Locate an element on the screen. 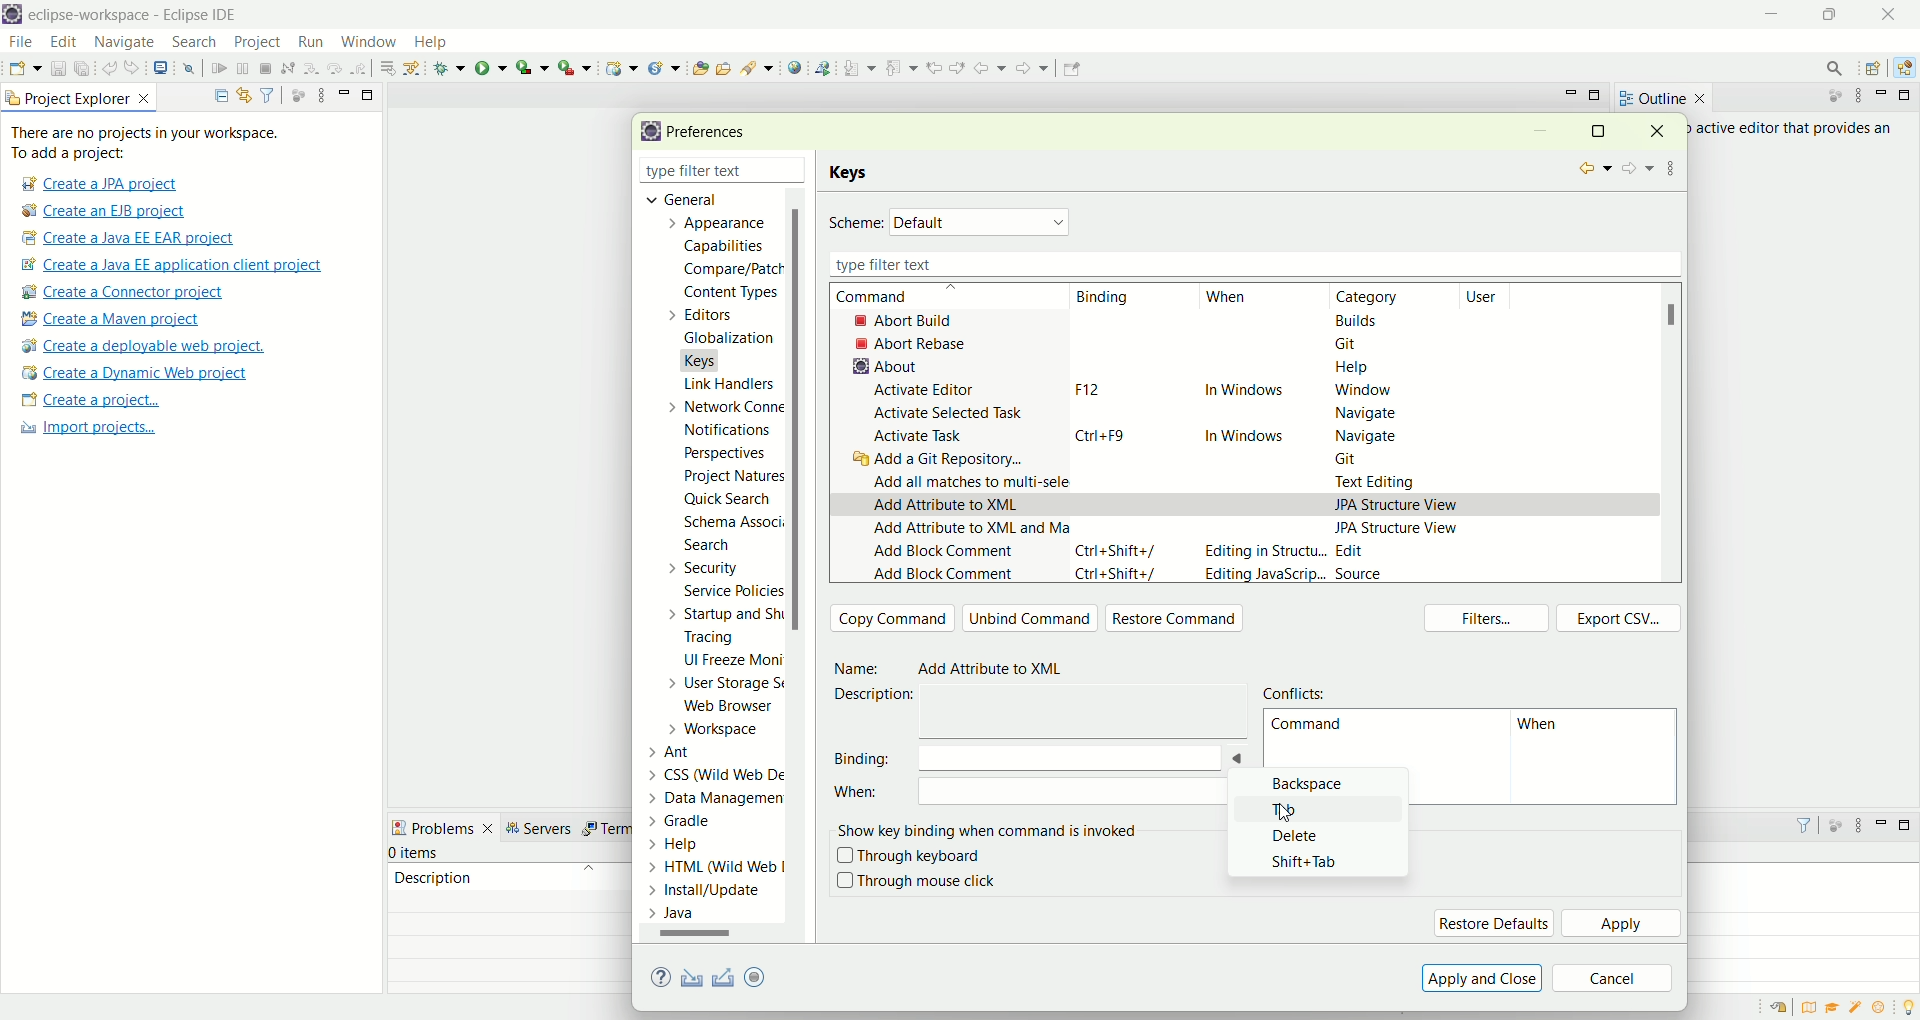 This screenshot has height=1020, width=1920. web browser is located at coordinates (735, 708).